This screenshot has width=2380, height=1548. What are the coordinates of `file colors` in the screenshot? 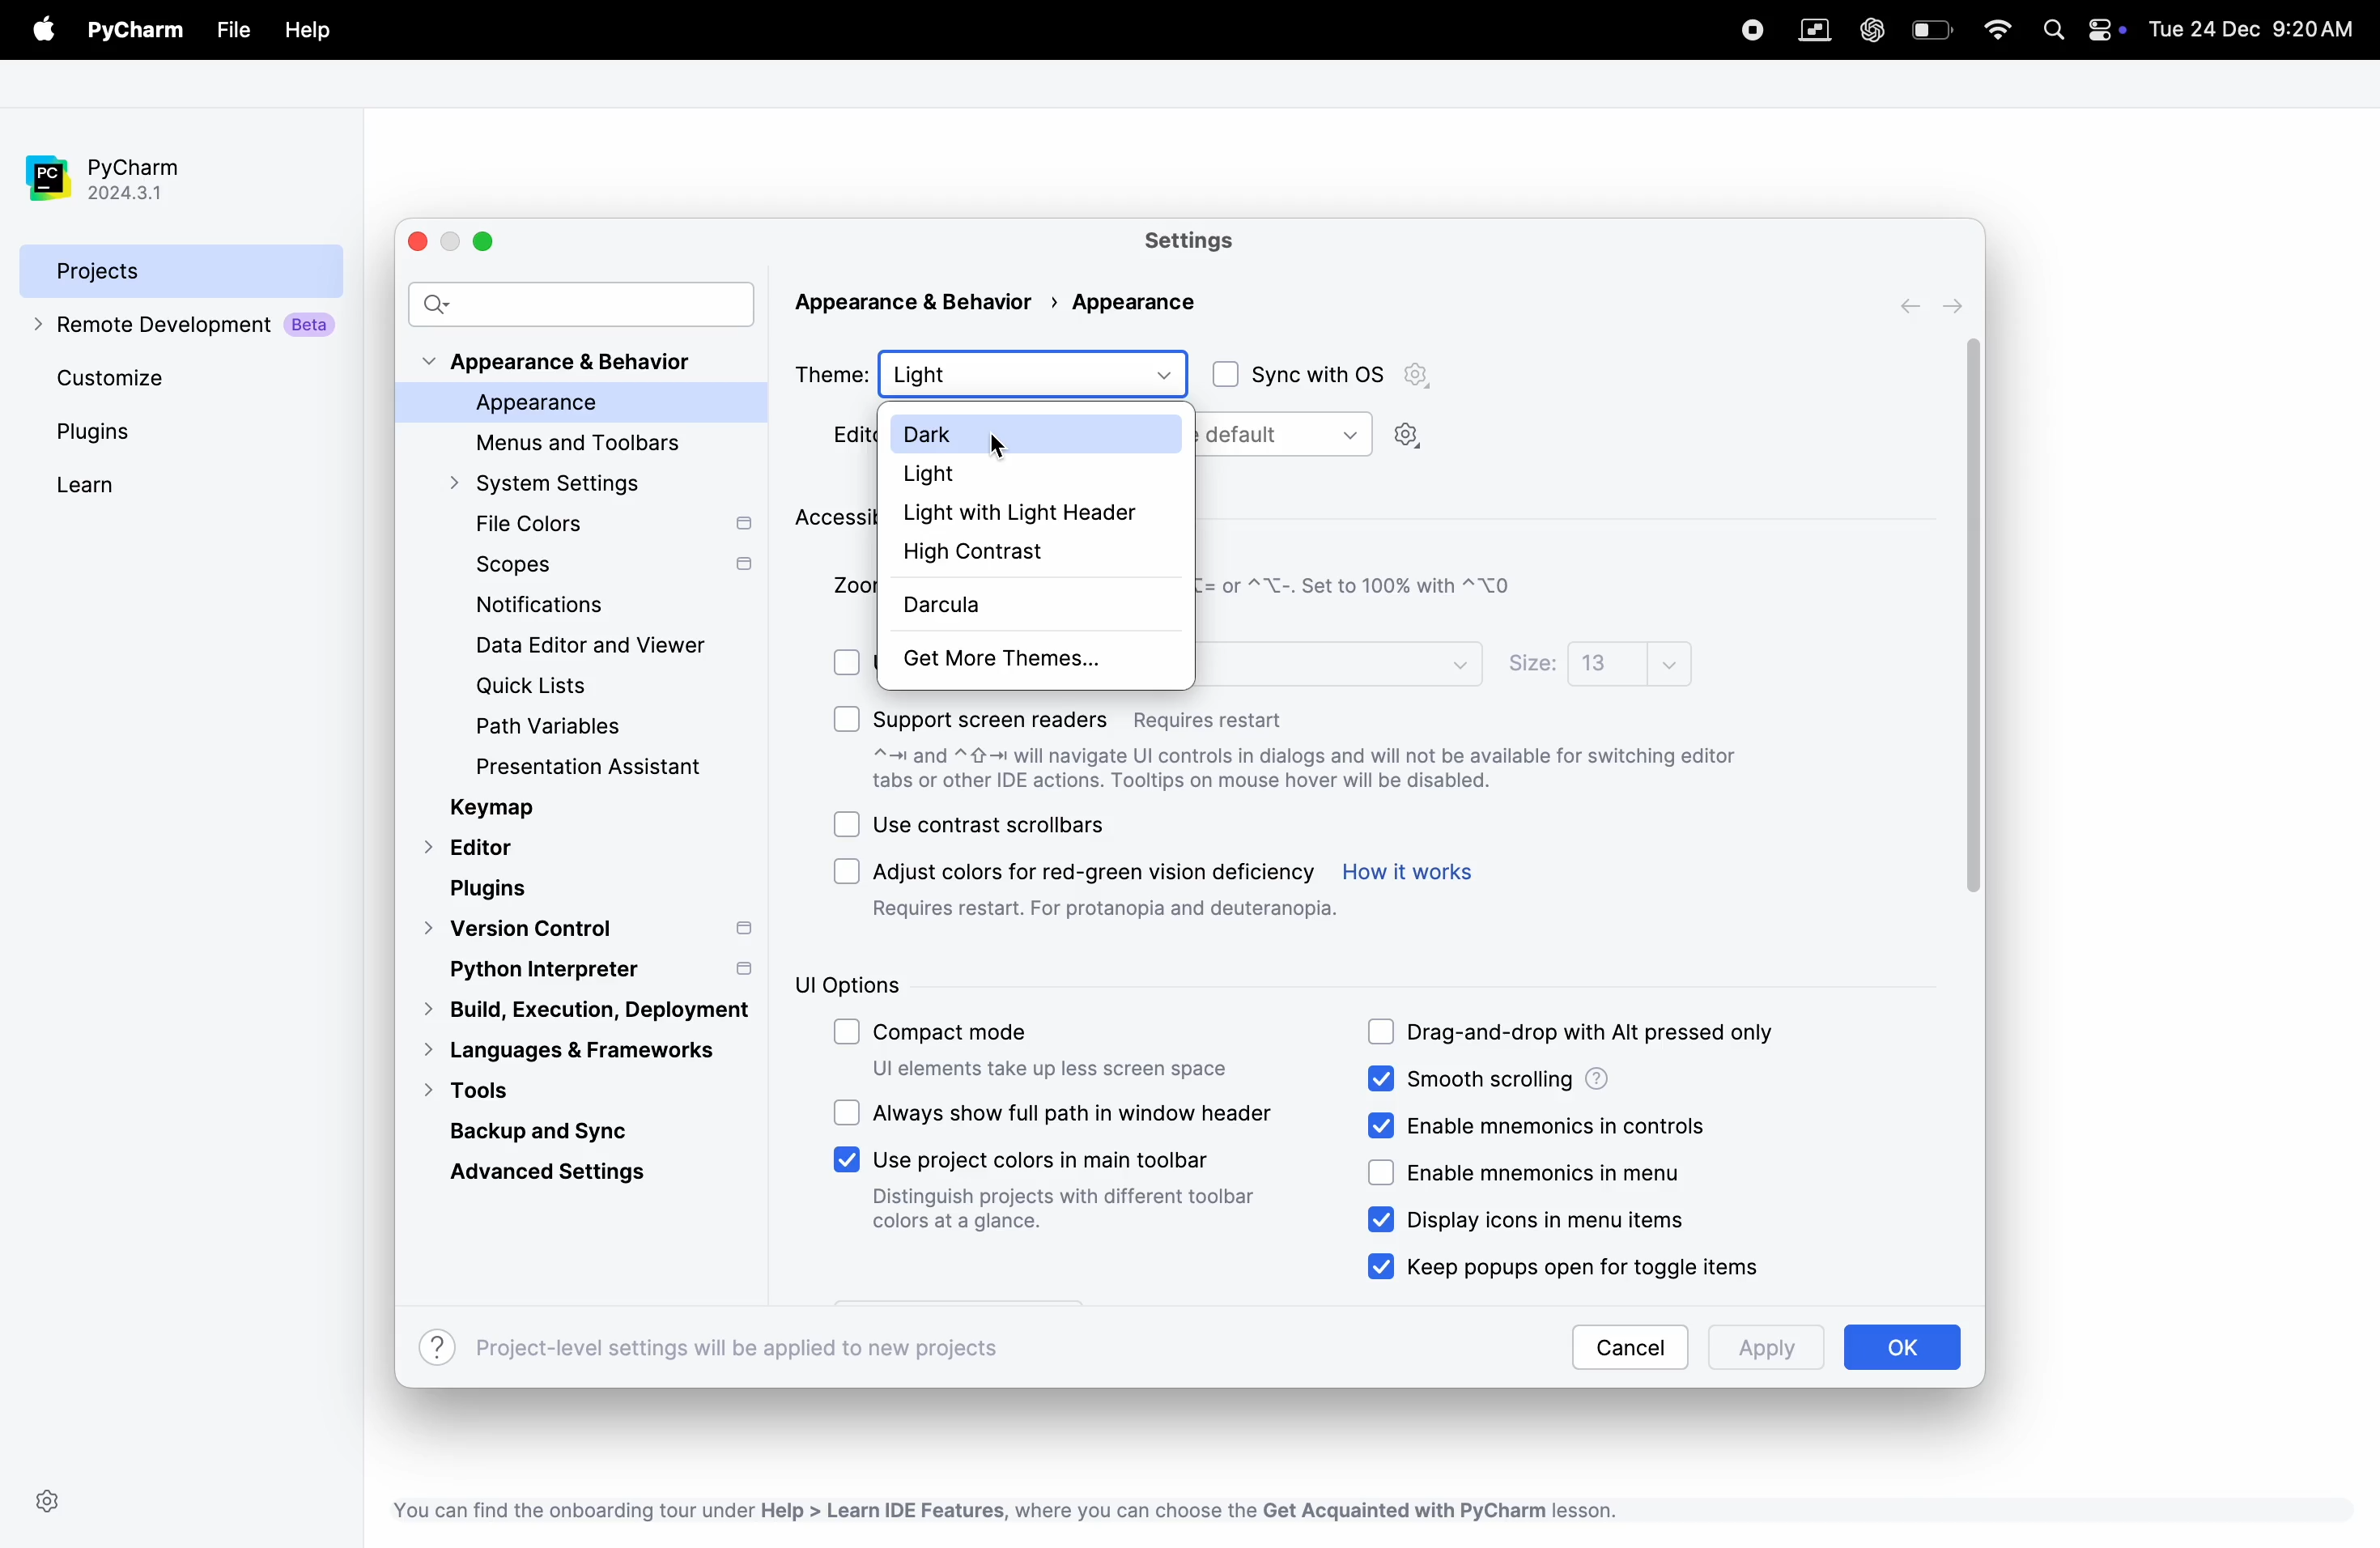 It's located at (609, 525).